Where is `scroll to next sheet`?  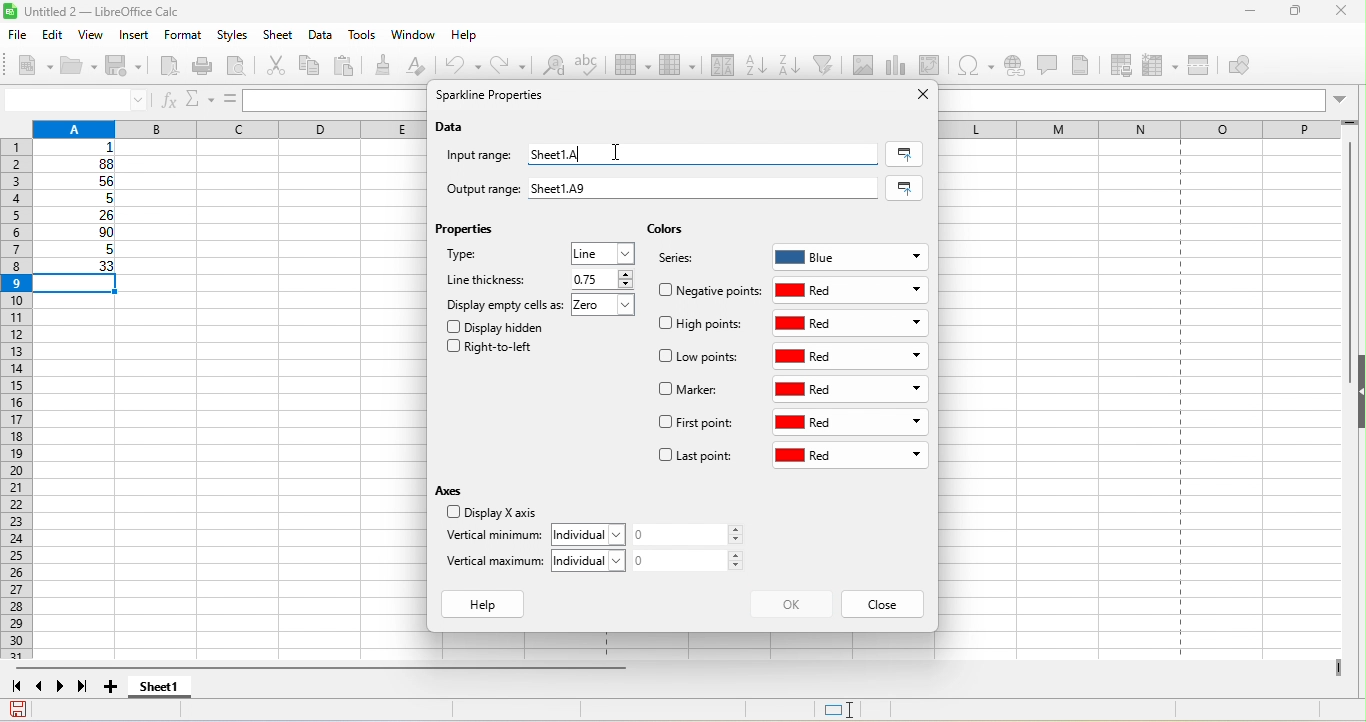 scroll to next sheet is located at coordinates (65, 689).